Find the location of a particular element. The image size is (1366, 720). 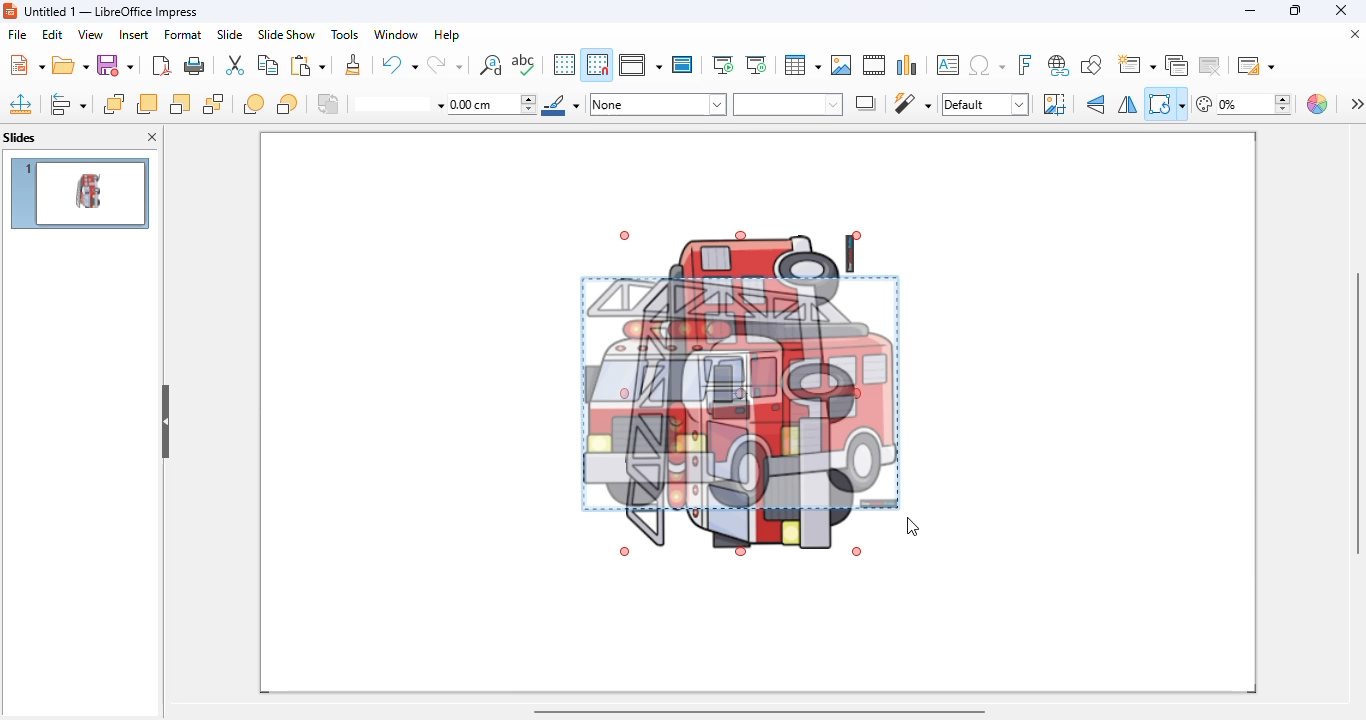

slide layout is located at coordinates (1254, 64).